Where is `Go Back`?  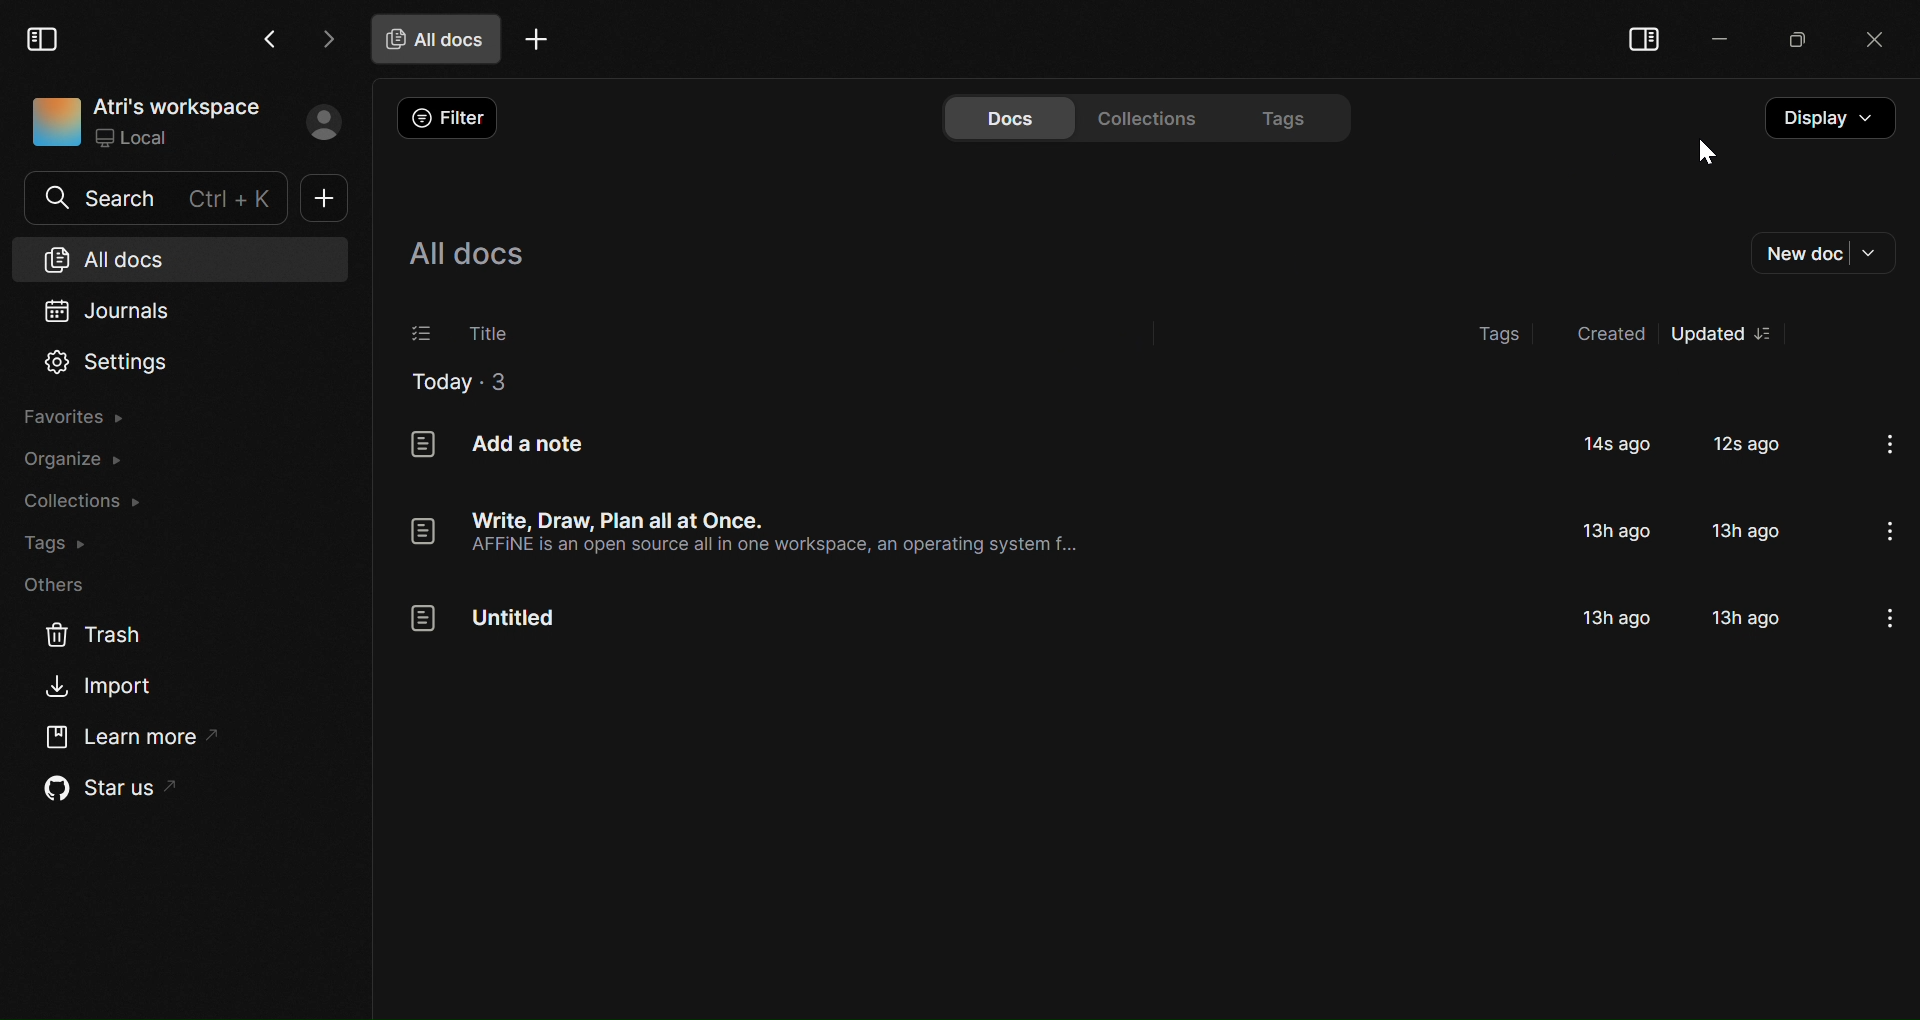 Go Back is located at coordinates (270, 39).